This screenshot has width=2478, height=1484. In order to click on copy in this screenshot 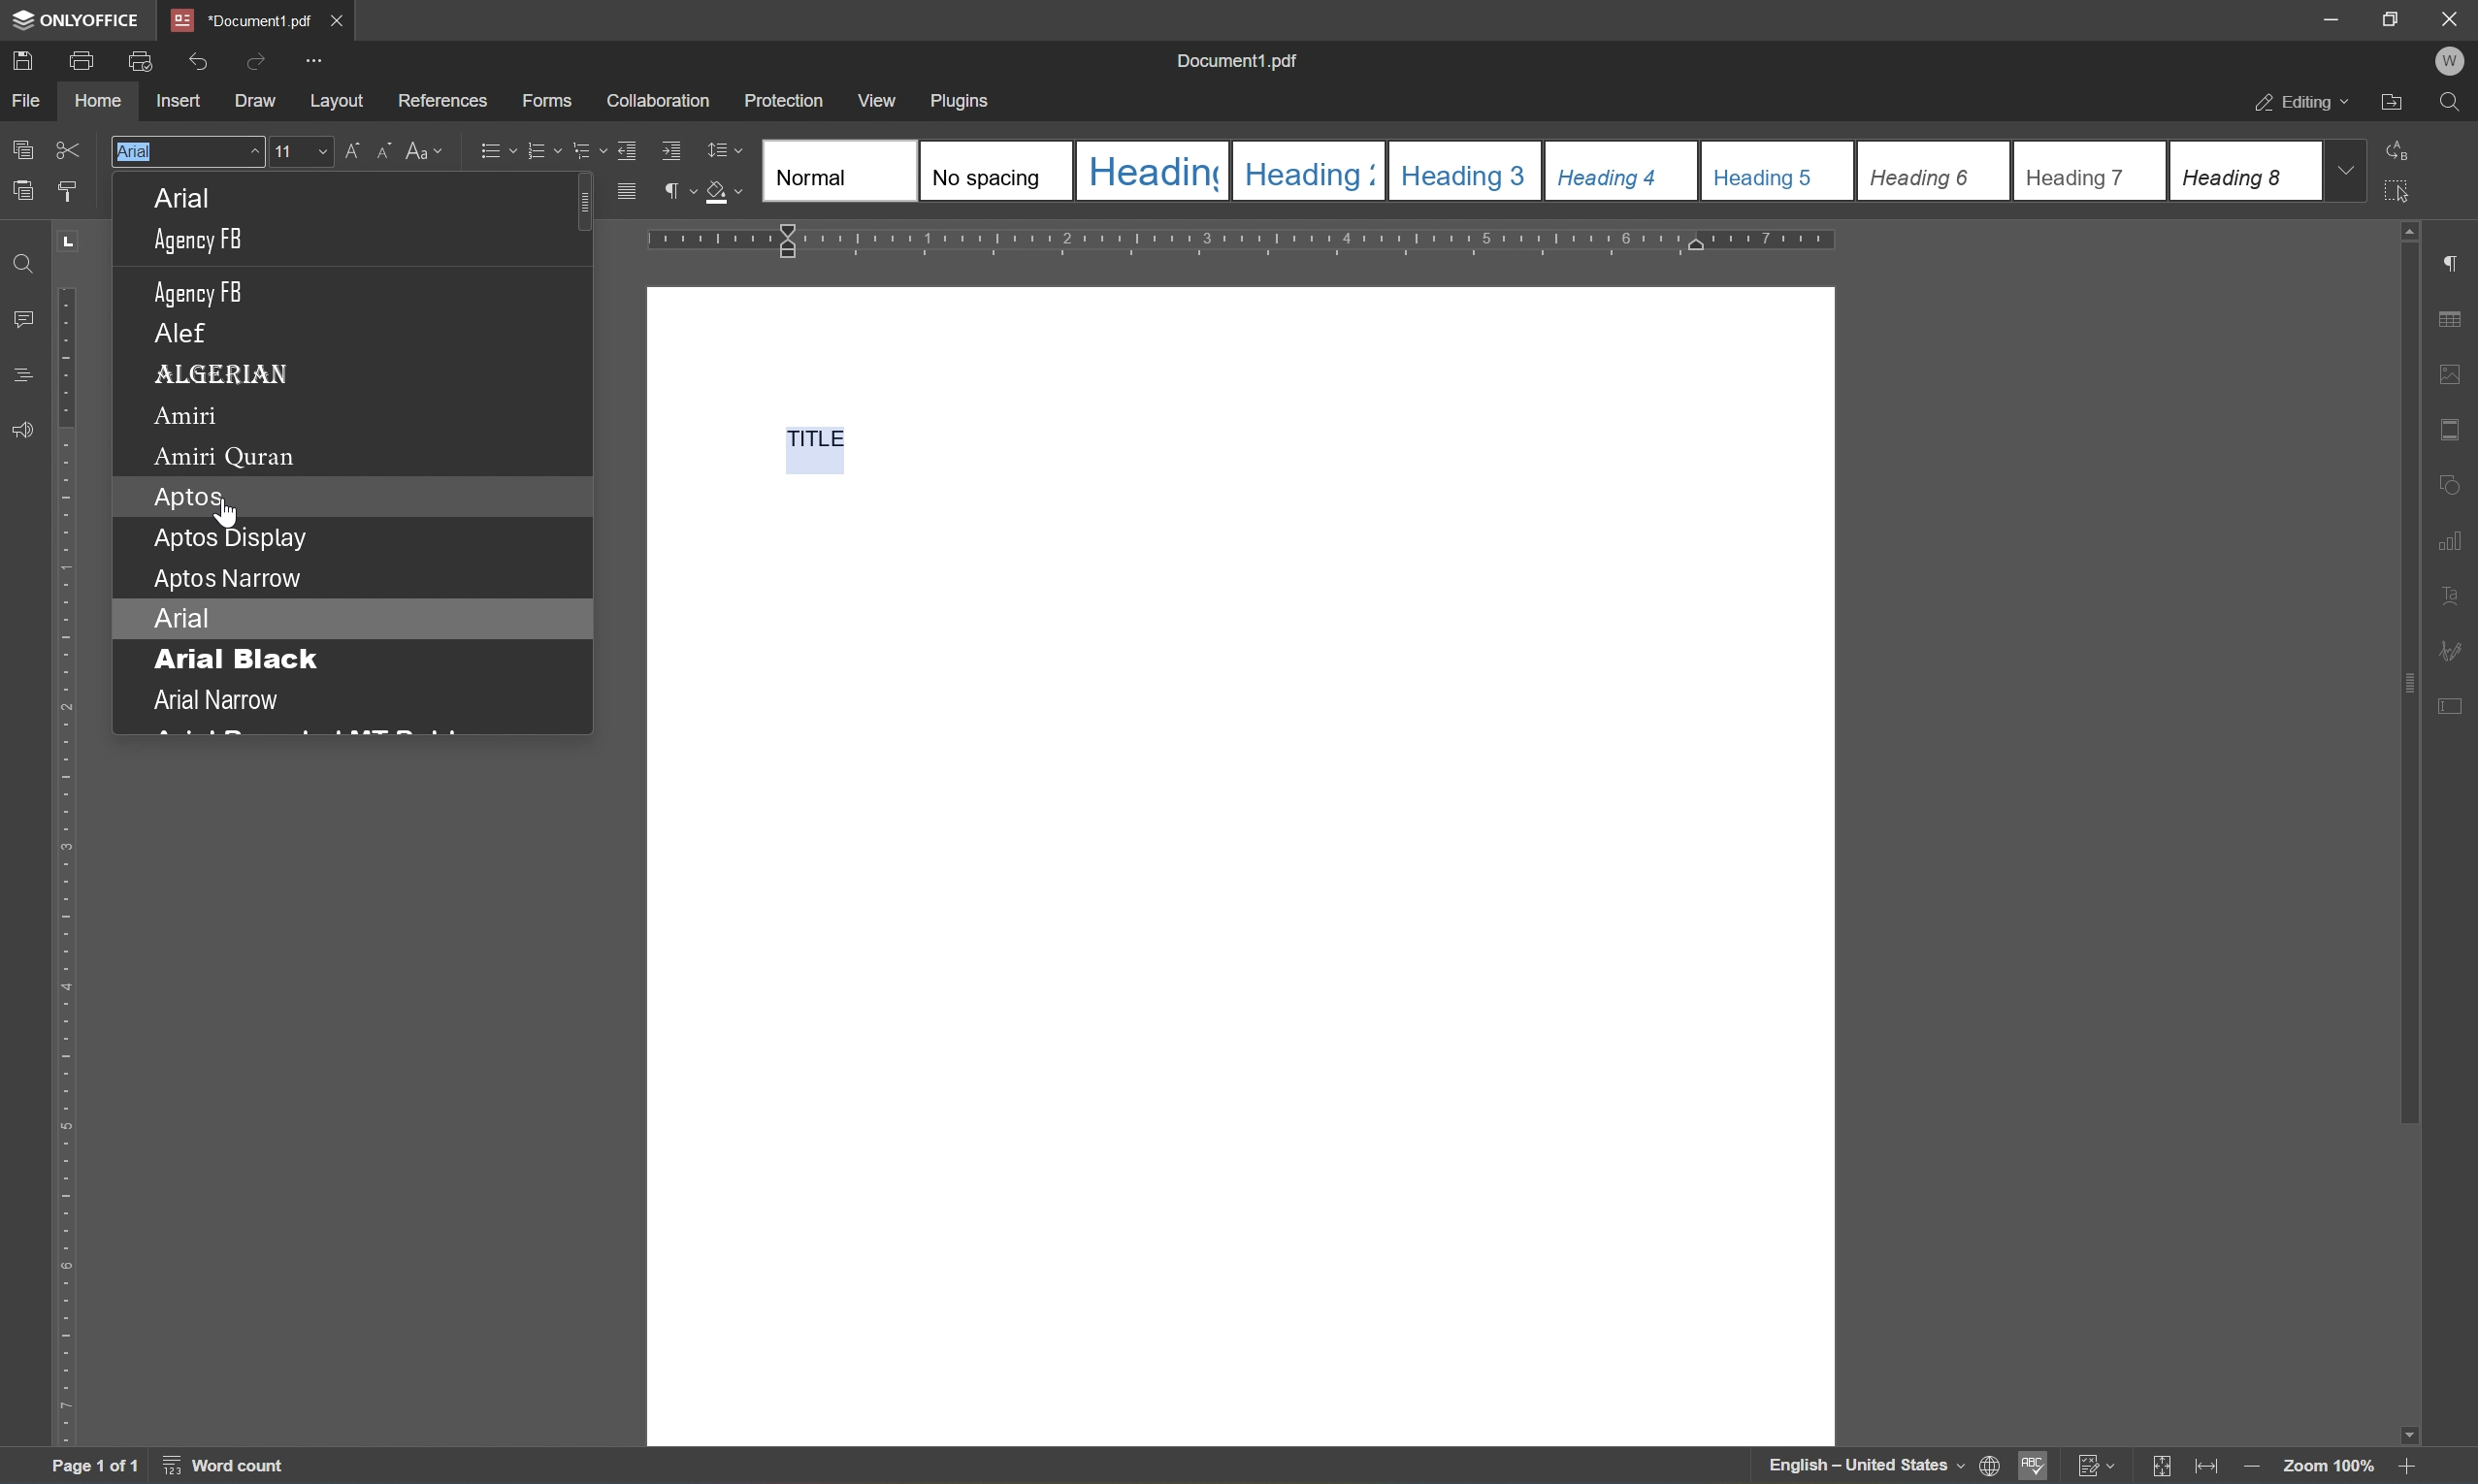, I will do `click(17, 151)`.